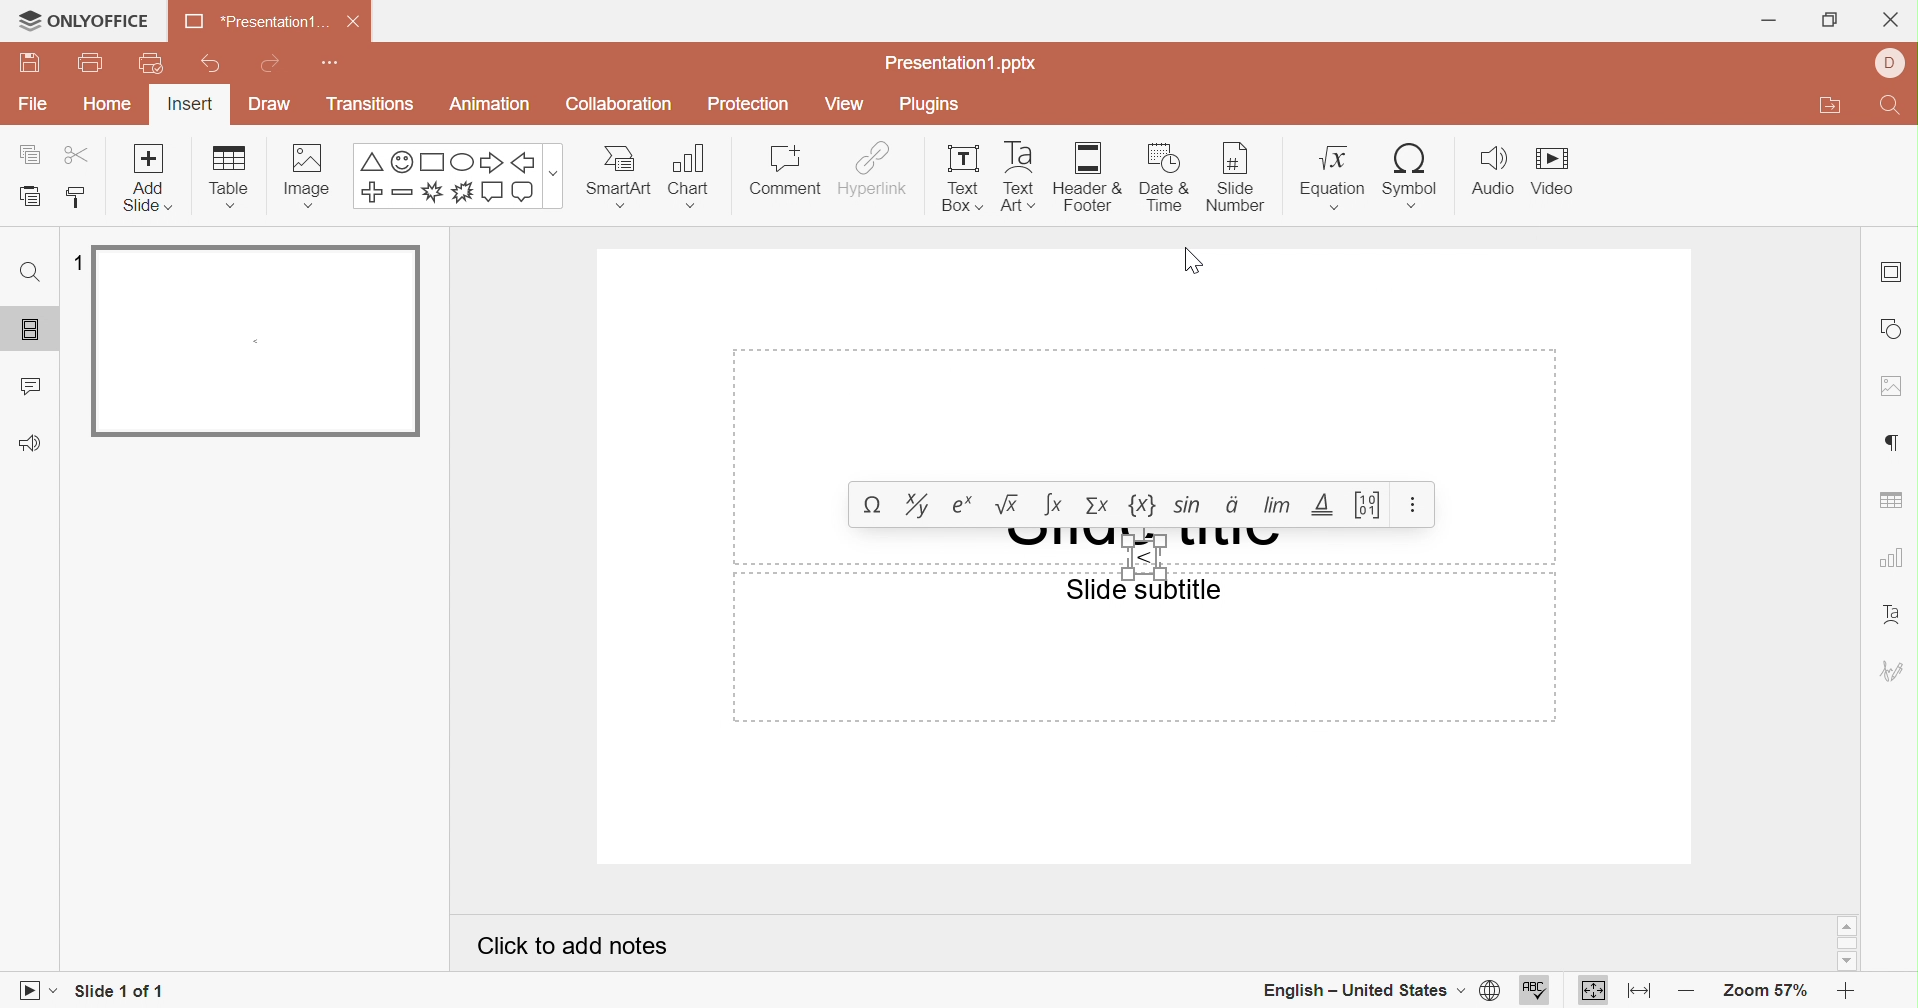 The image size is (1918, 1008). What do you see at coordinates (35, 989) in the screenshot?
I see `Start slideshow` at bounding box center [35, 989].